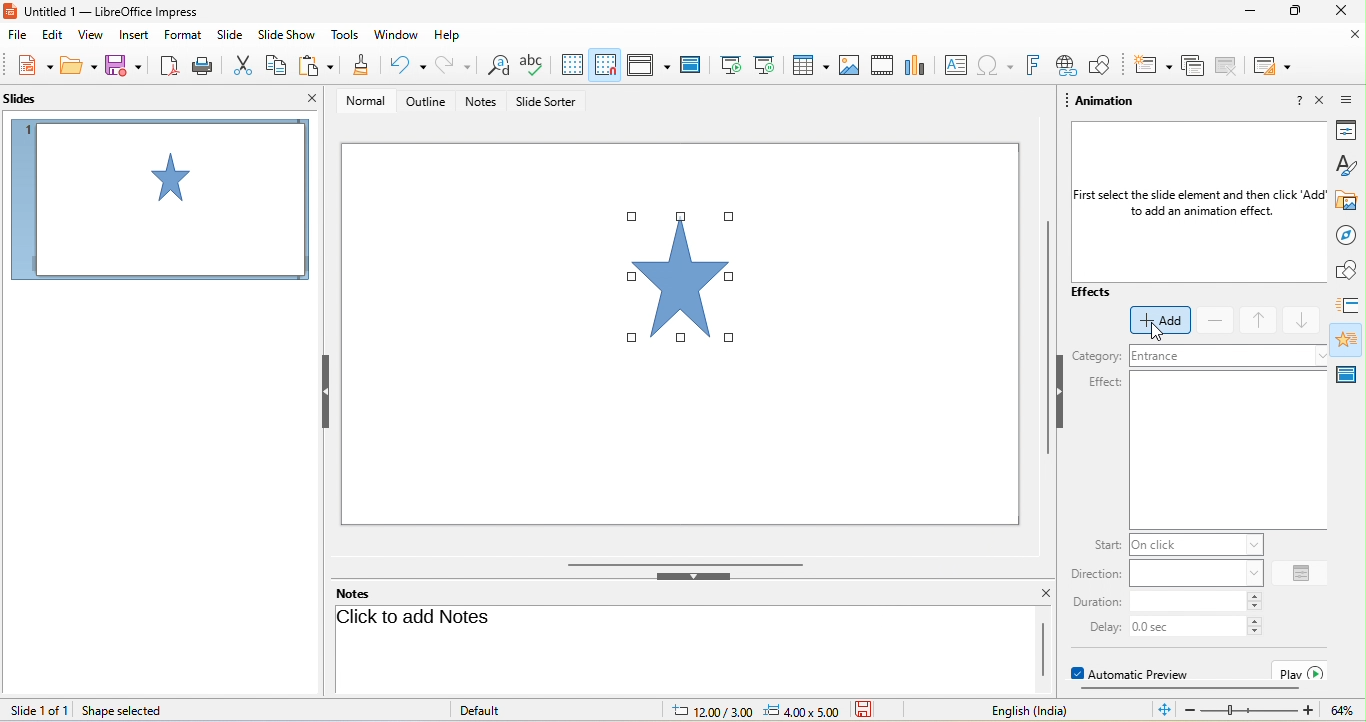 The width and height of the screenshot is (1366, 722). Describe the element at coordinates (399, 37) in the screenshot. I see `window` at that location.